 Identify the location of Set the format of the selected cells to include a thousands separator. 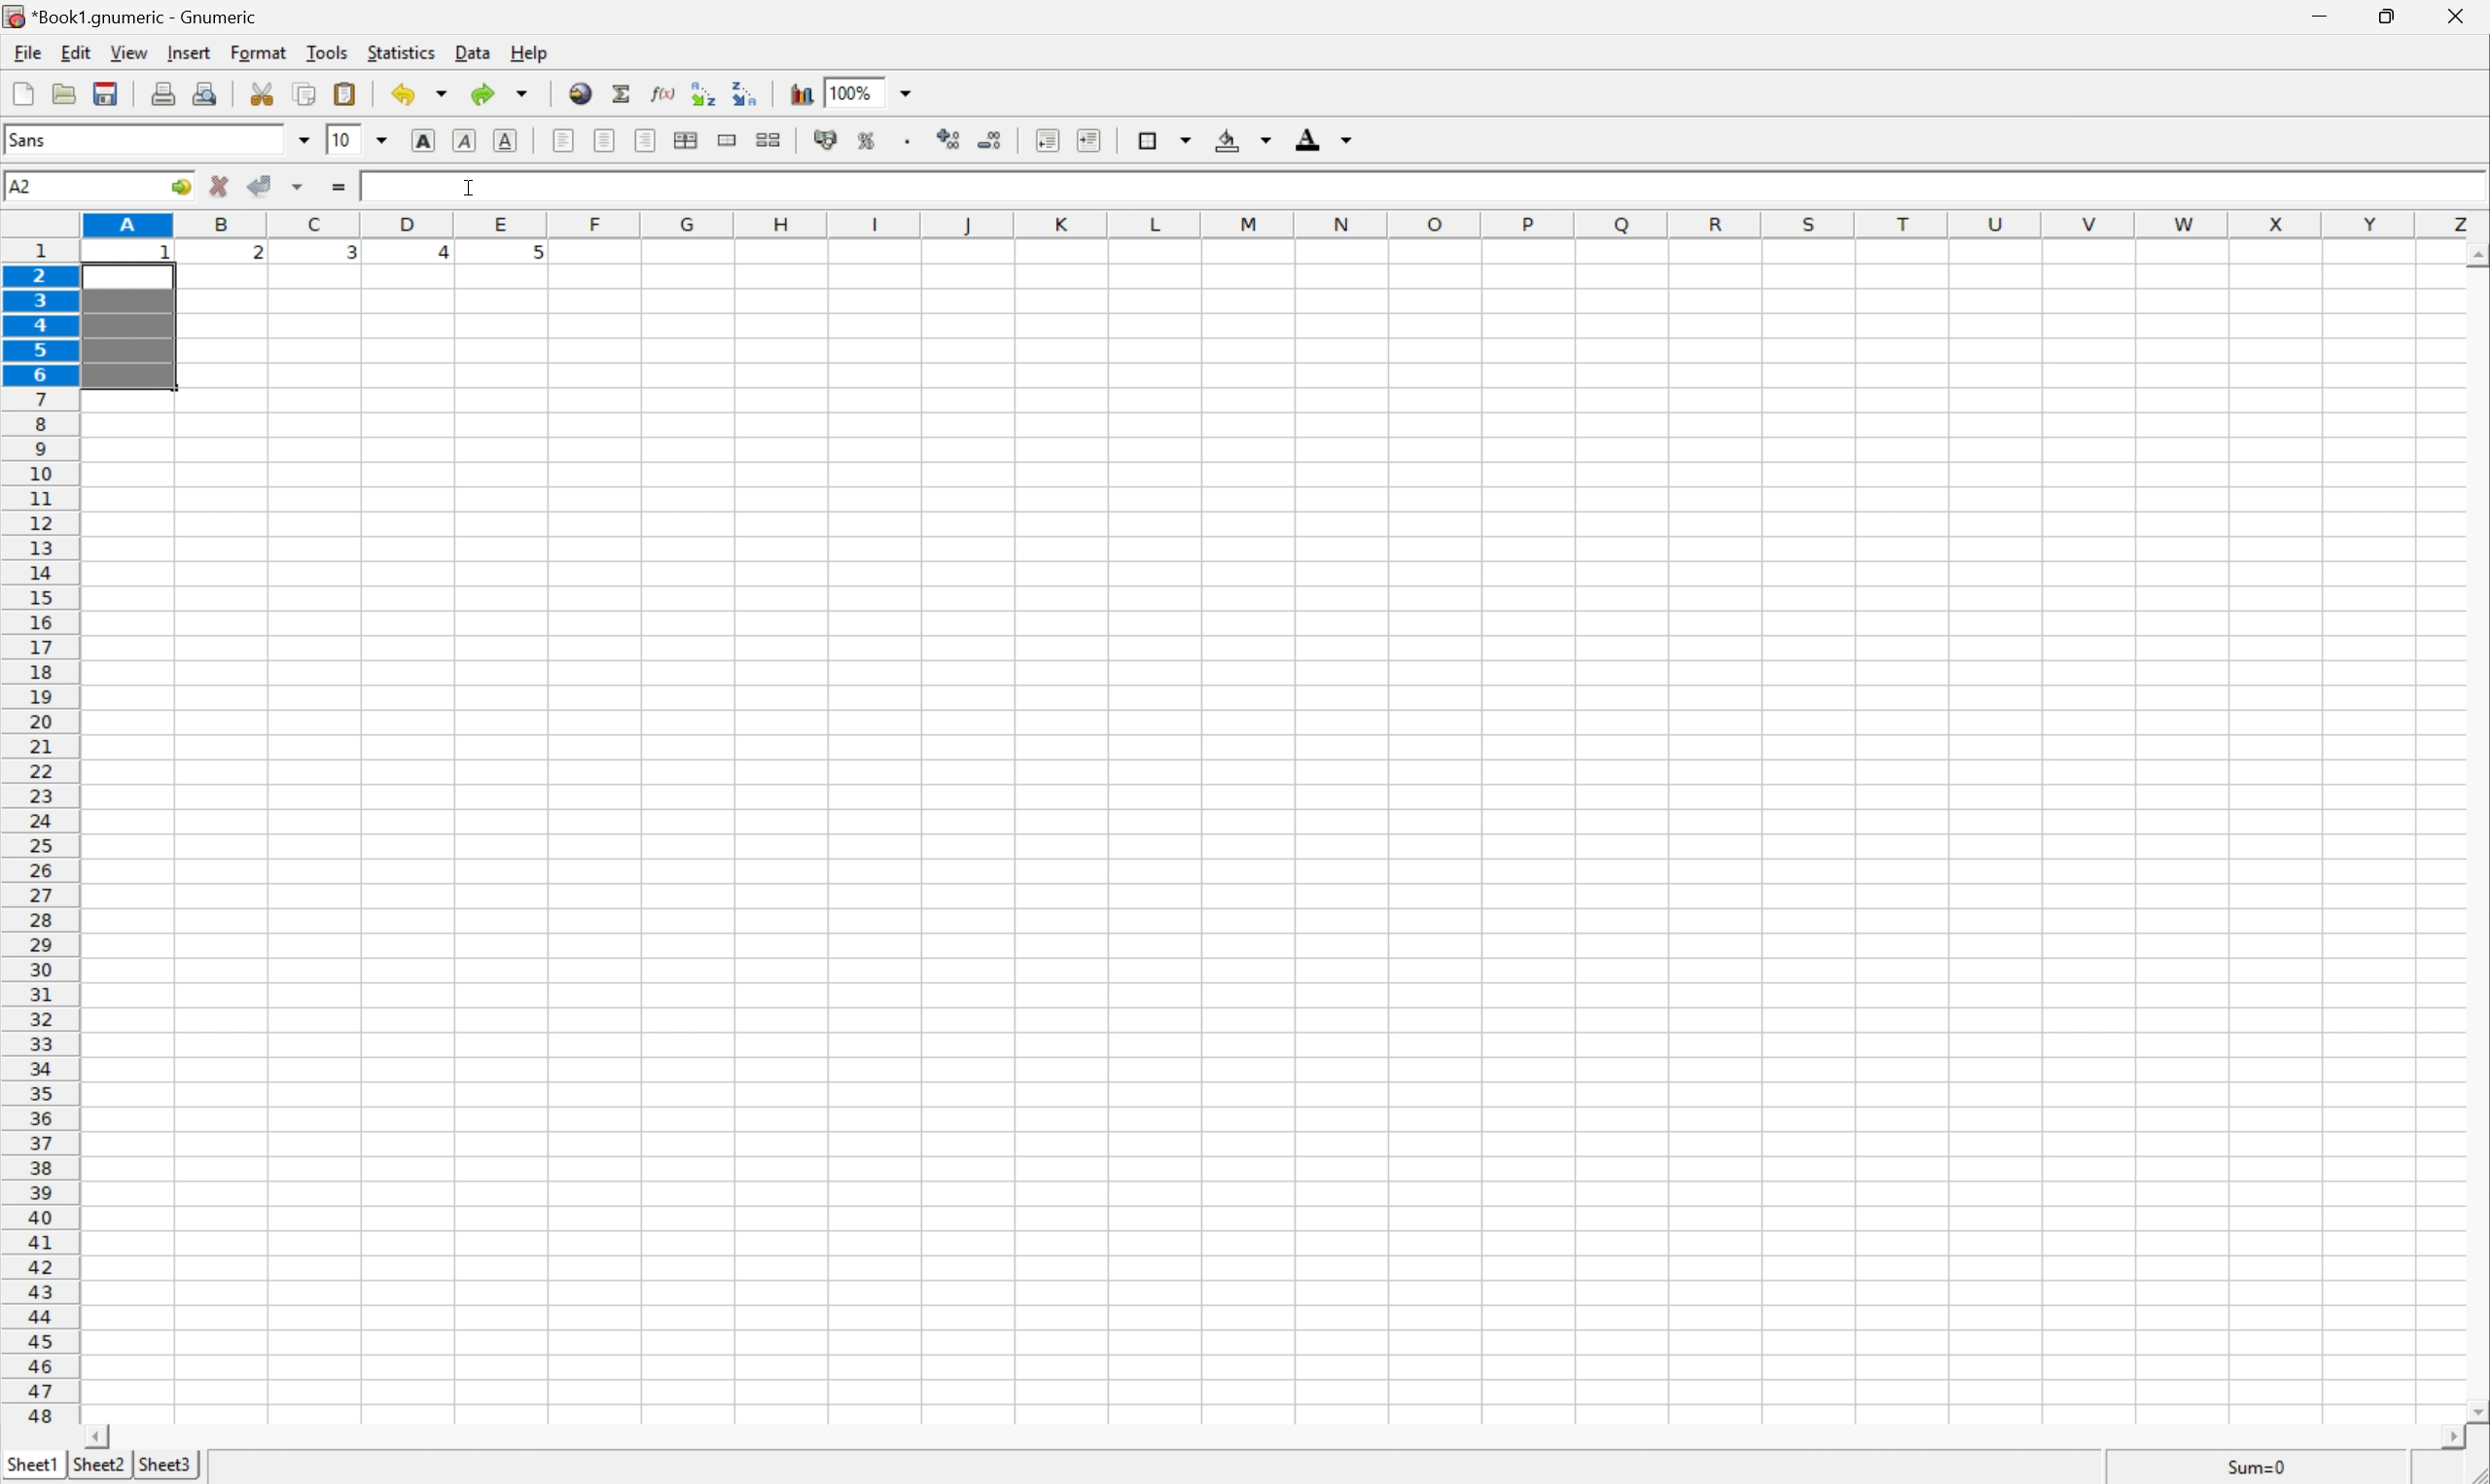
(907, 142).